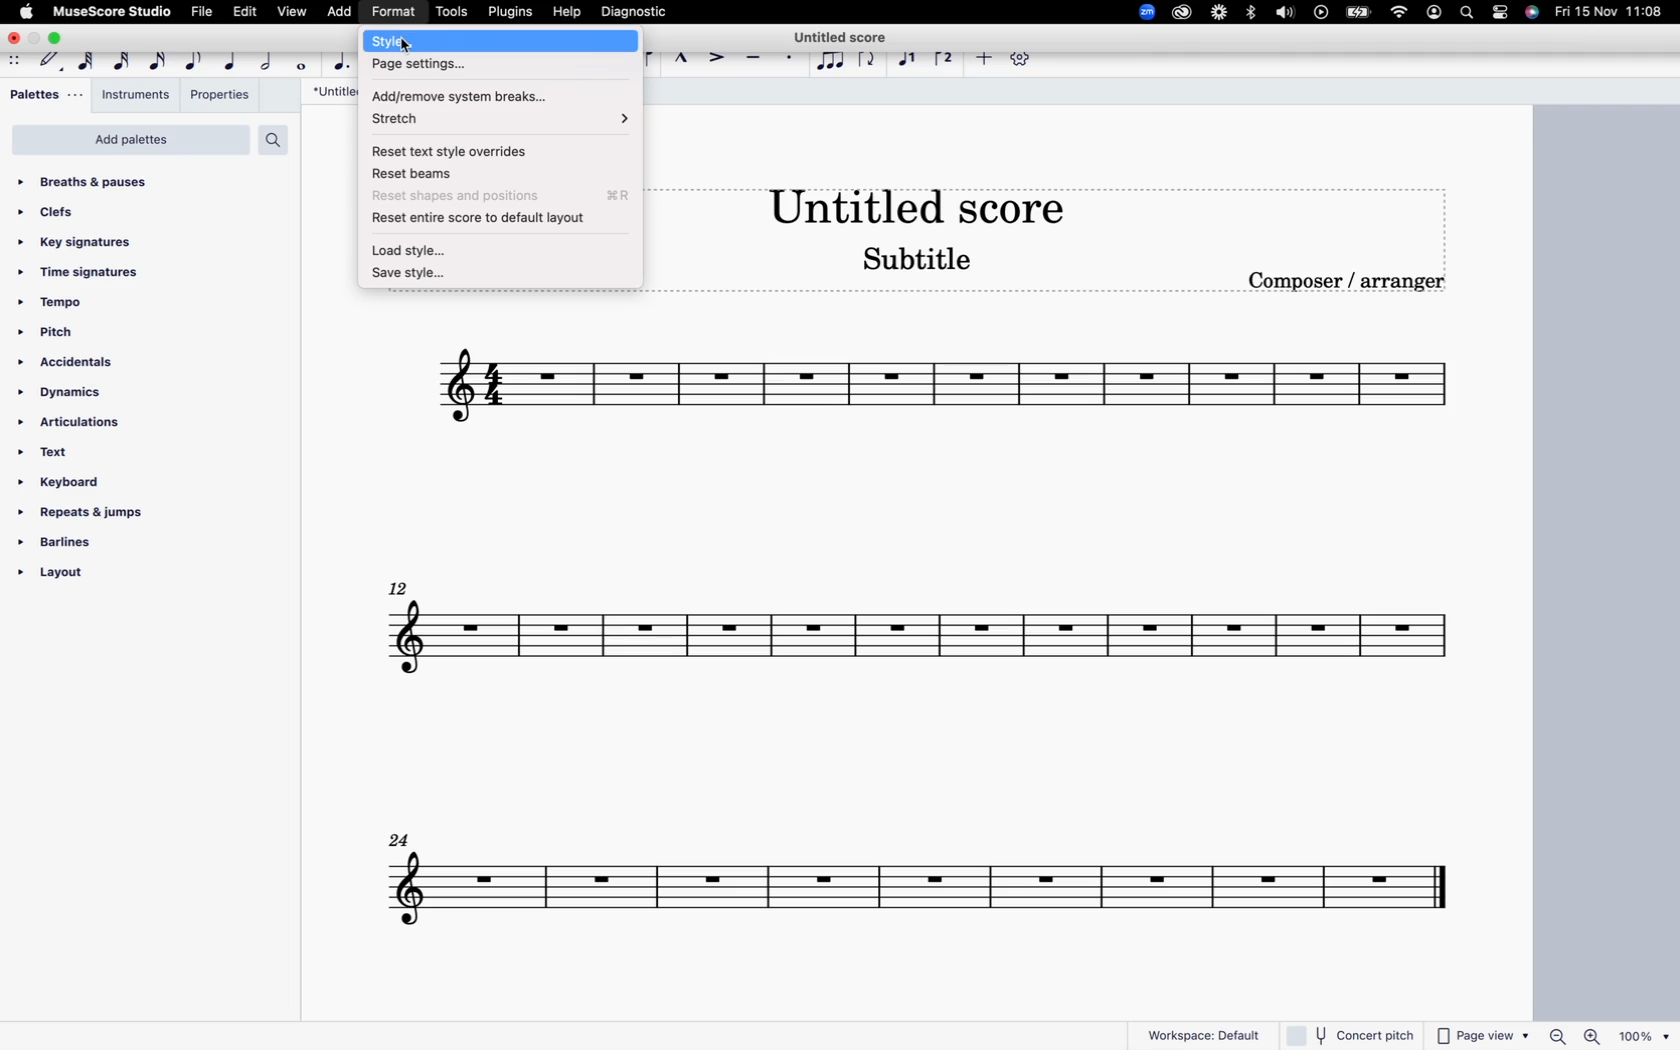  Describe the element at coordinates (156, 61) in the screenshot. I see `16th note` at that location.